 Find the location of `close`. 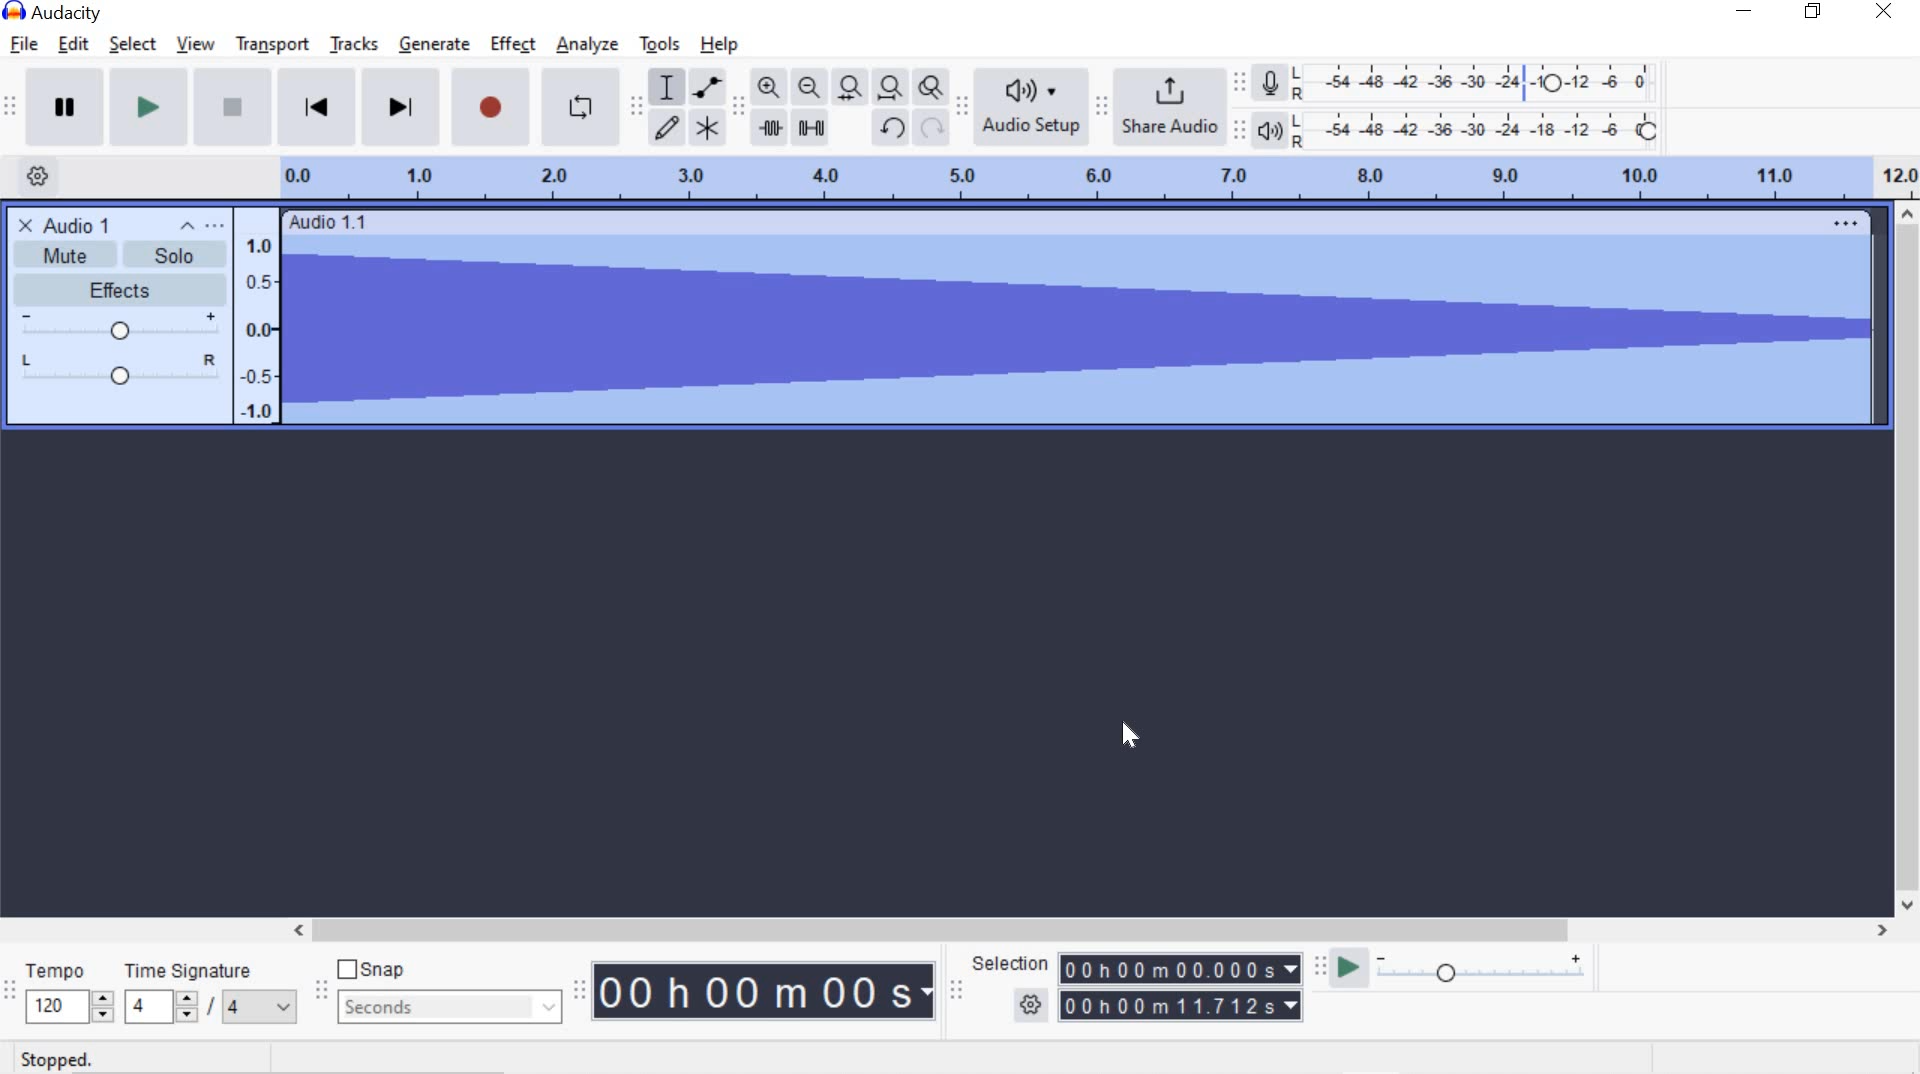

close is located at coordinates (1885, 11).